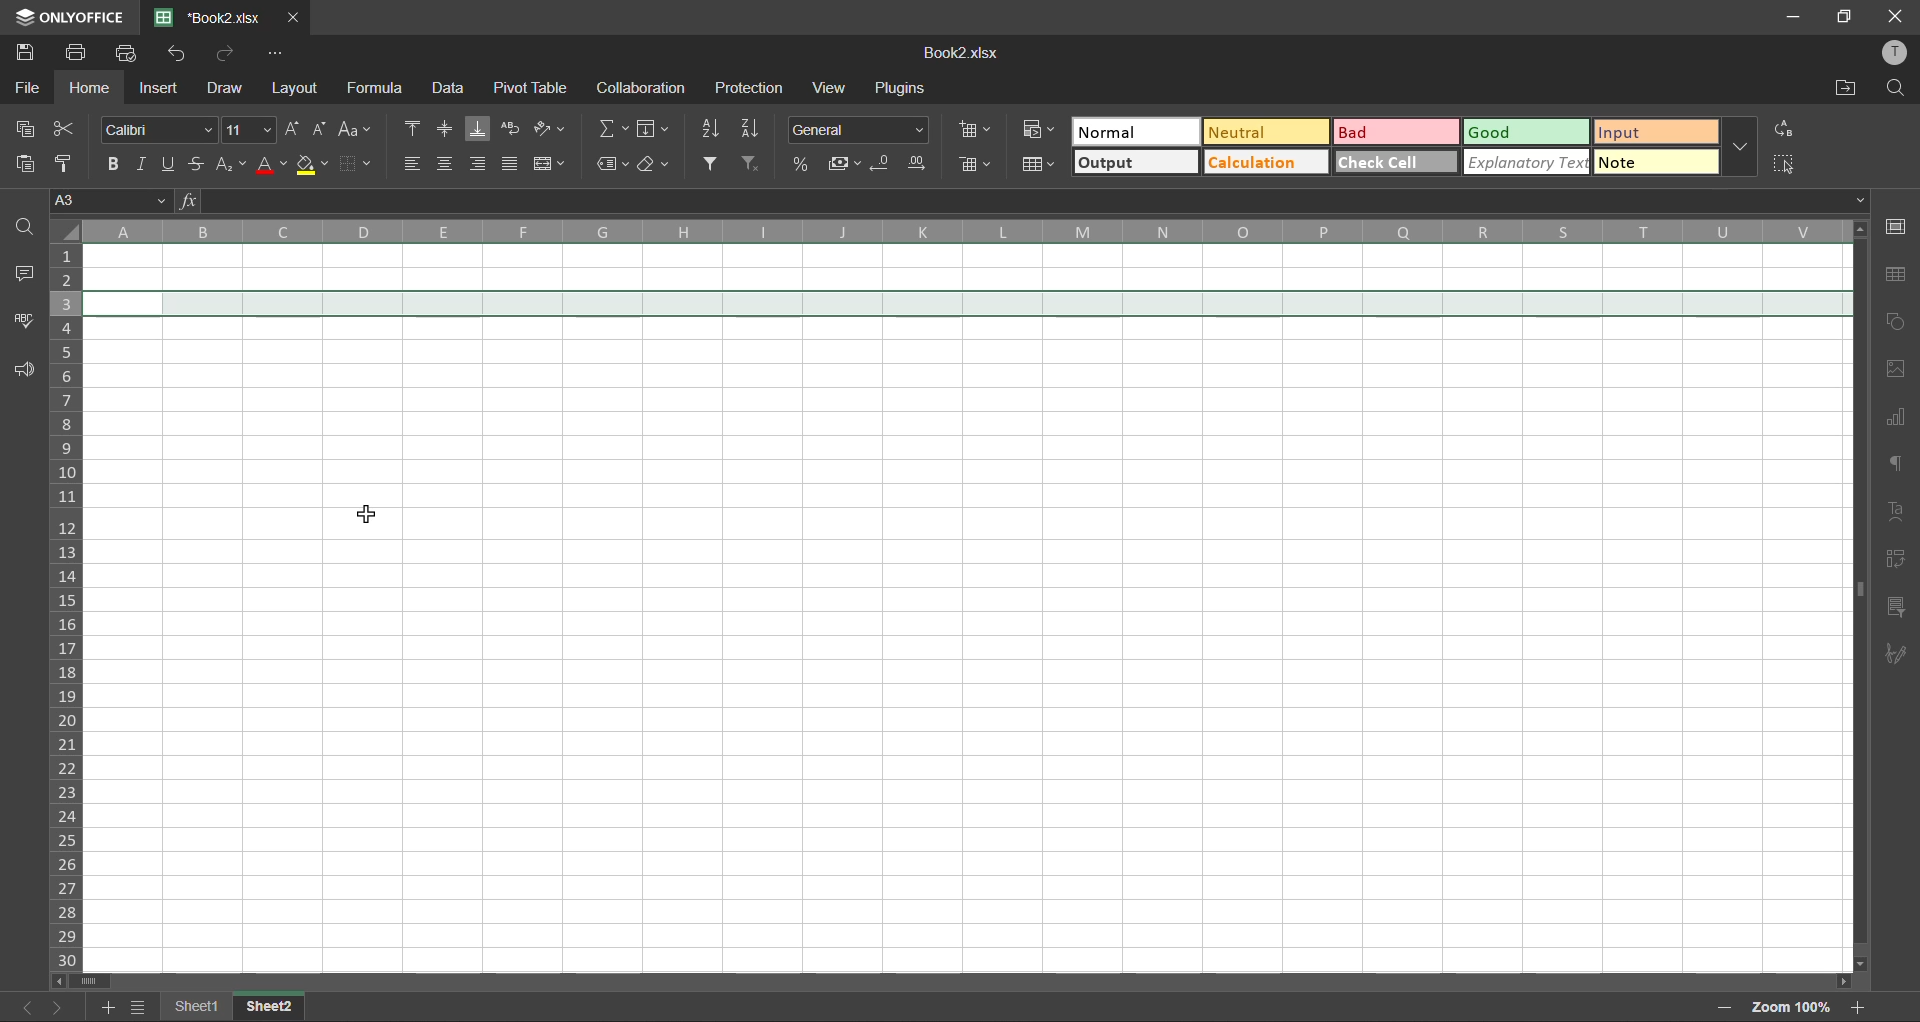  What do you see at coordinates (272, 1003) in the screenshot?
I see `sheet2` at bounding box center [272, 1003].